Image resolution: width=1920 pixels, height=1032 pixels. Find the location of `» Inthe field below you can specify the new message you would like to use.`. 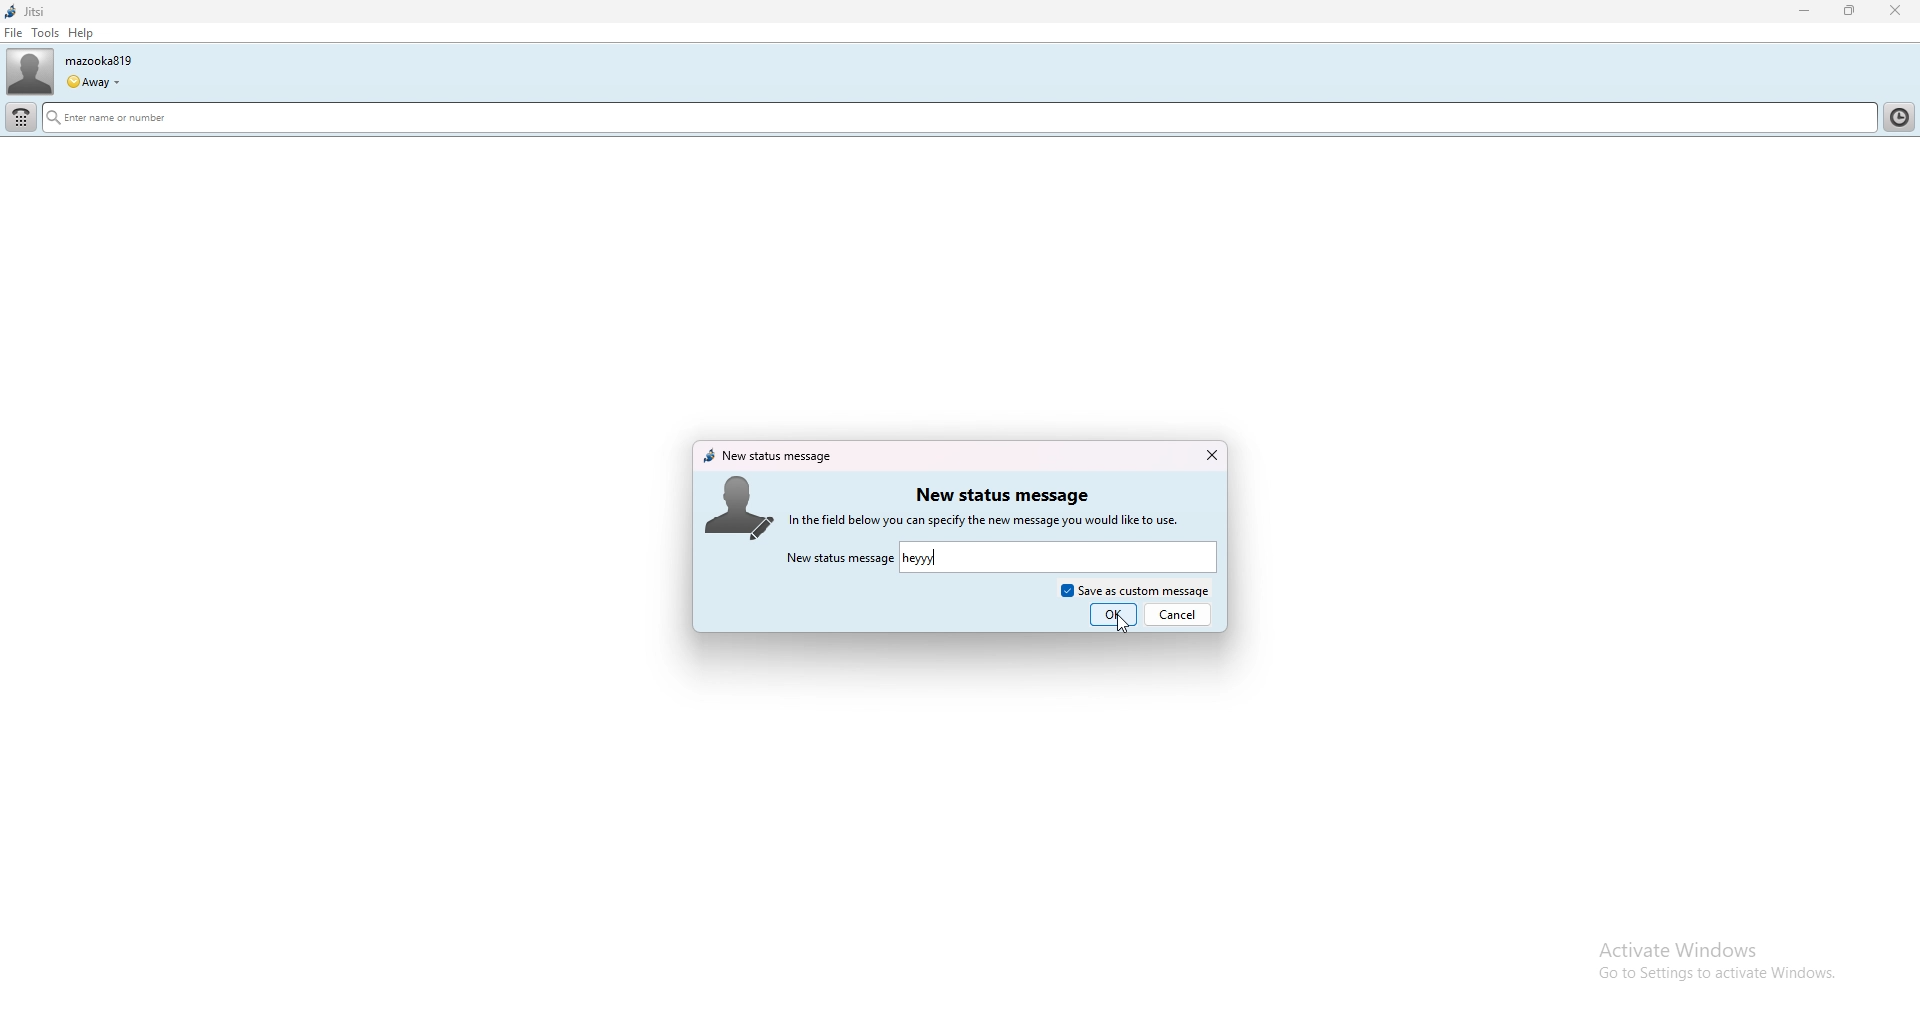

» Inthe field below you can specify the new message you would like to use. is located at coordinates (1004, 520).